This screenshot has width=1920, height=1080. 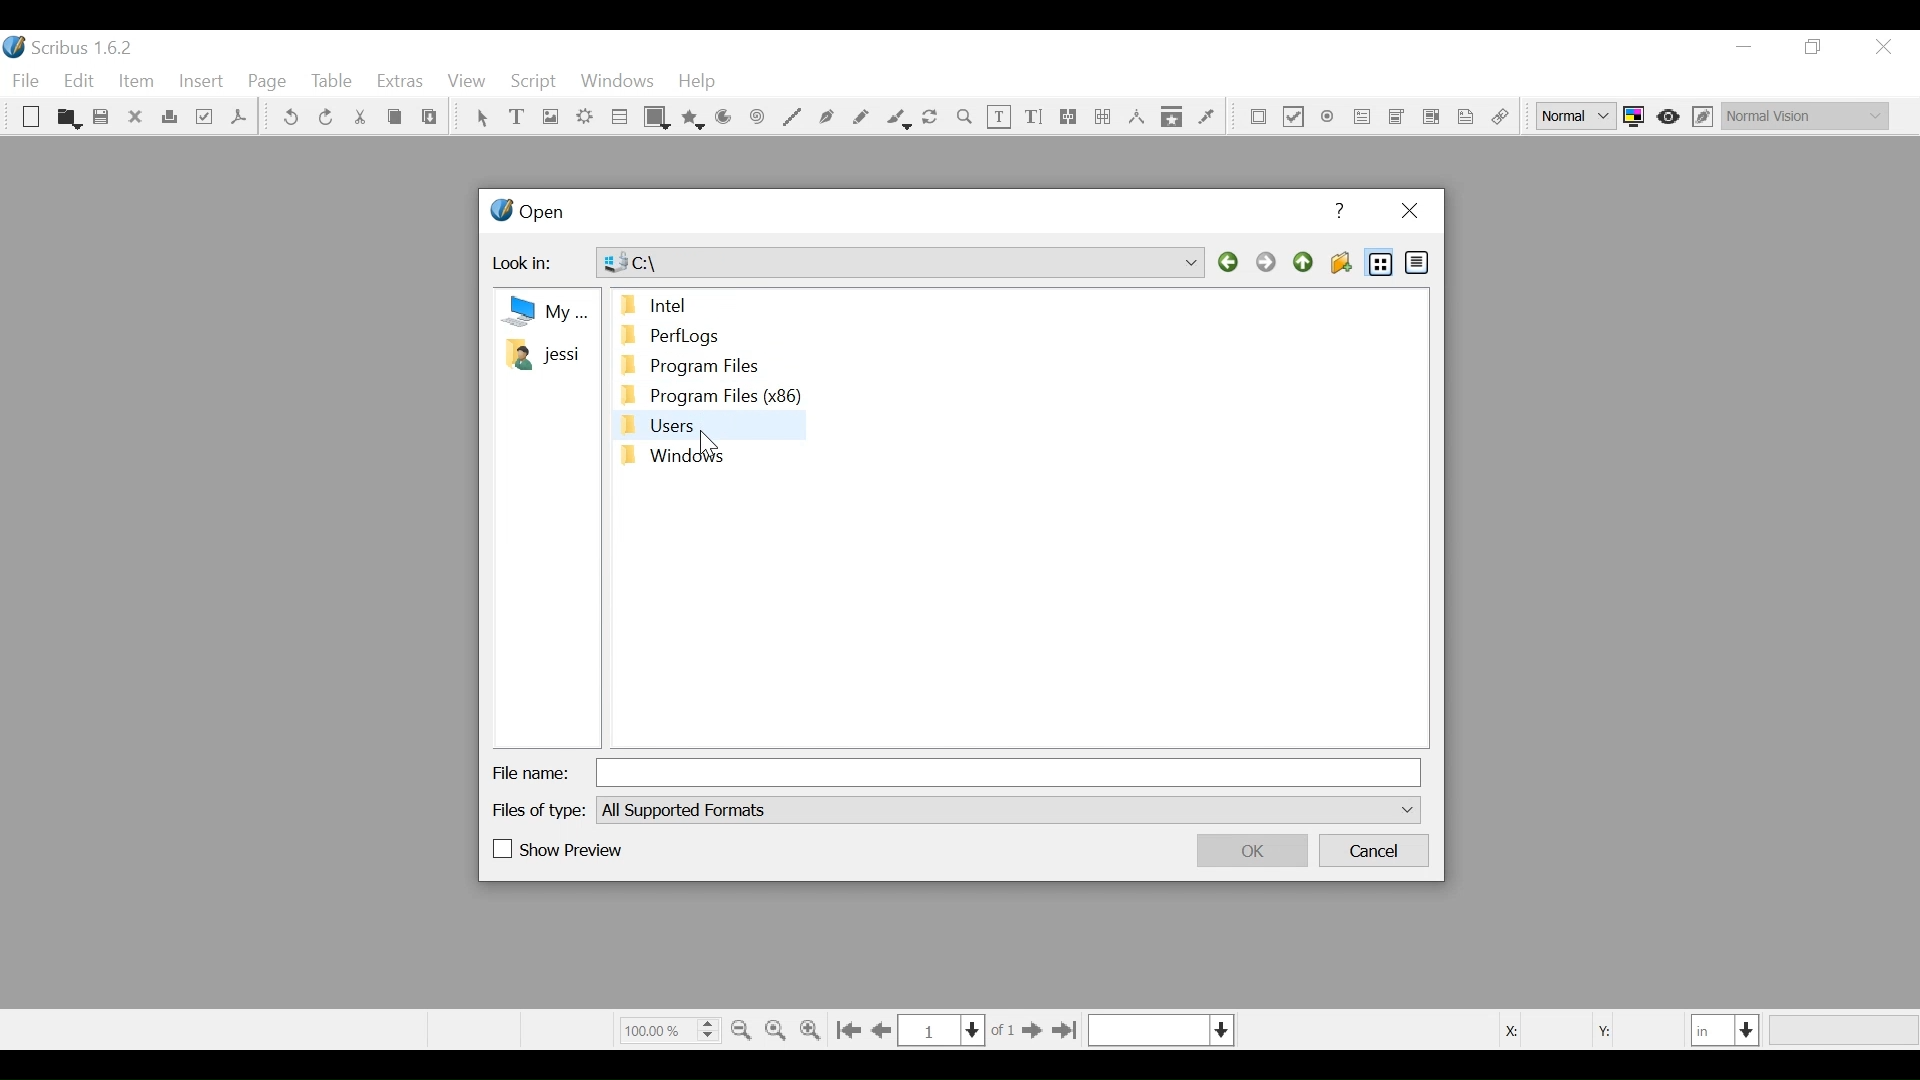 What do you see at coordinates (814, 1028) in the screenshot?
I see `Zoom in` at bounding box center [814, 1028].